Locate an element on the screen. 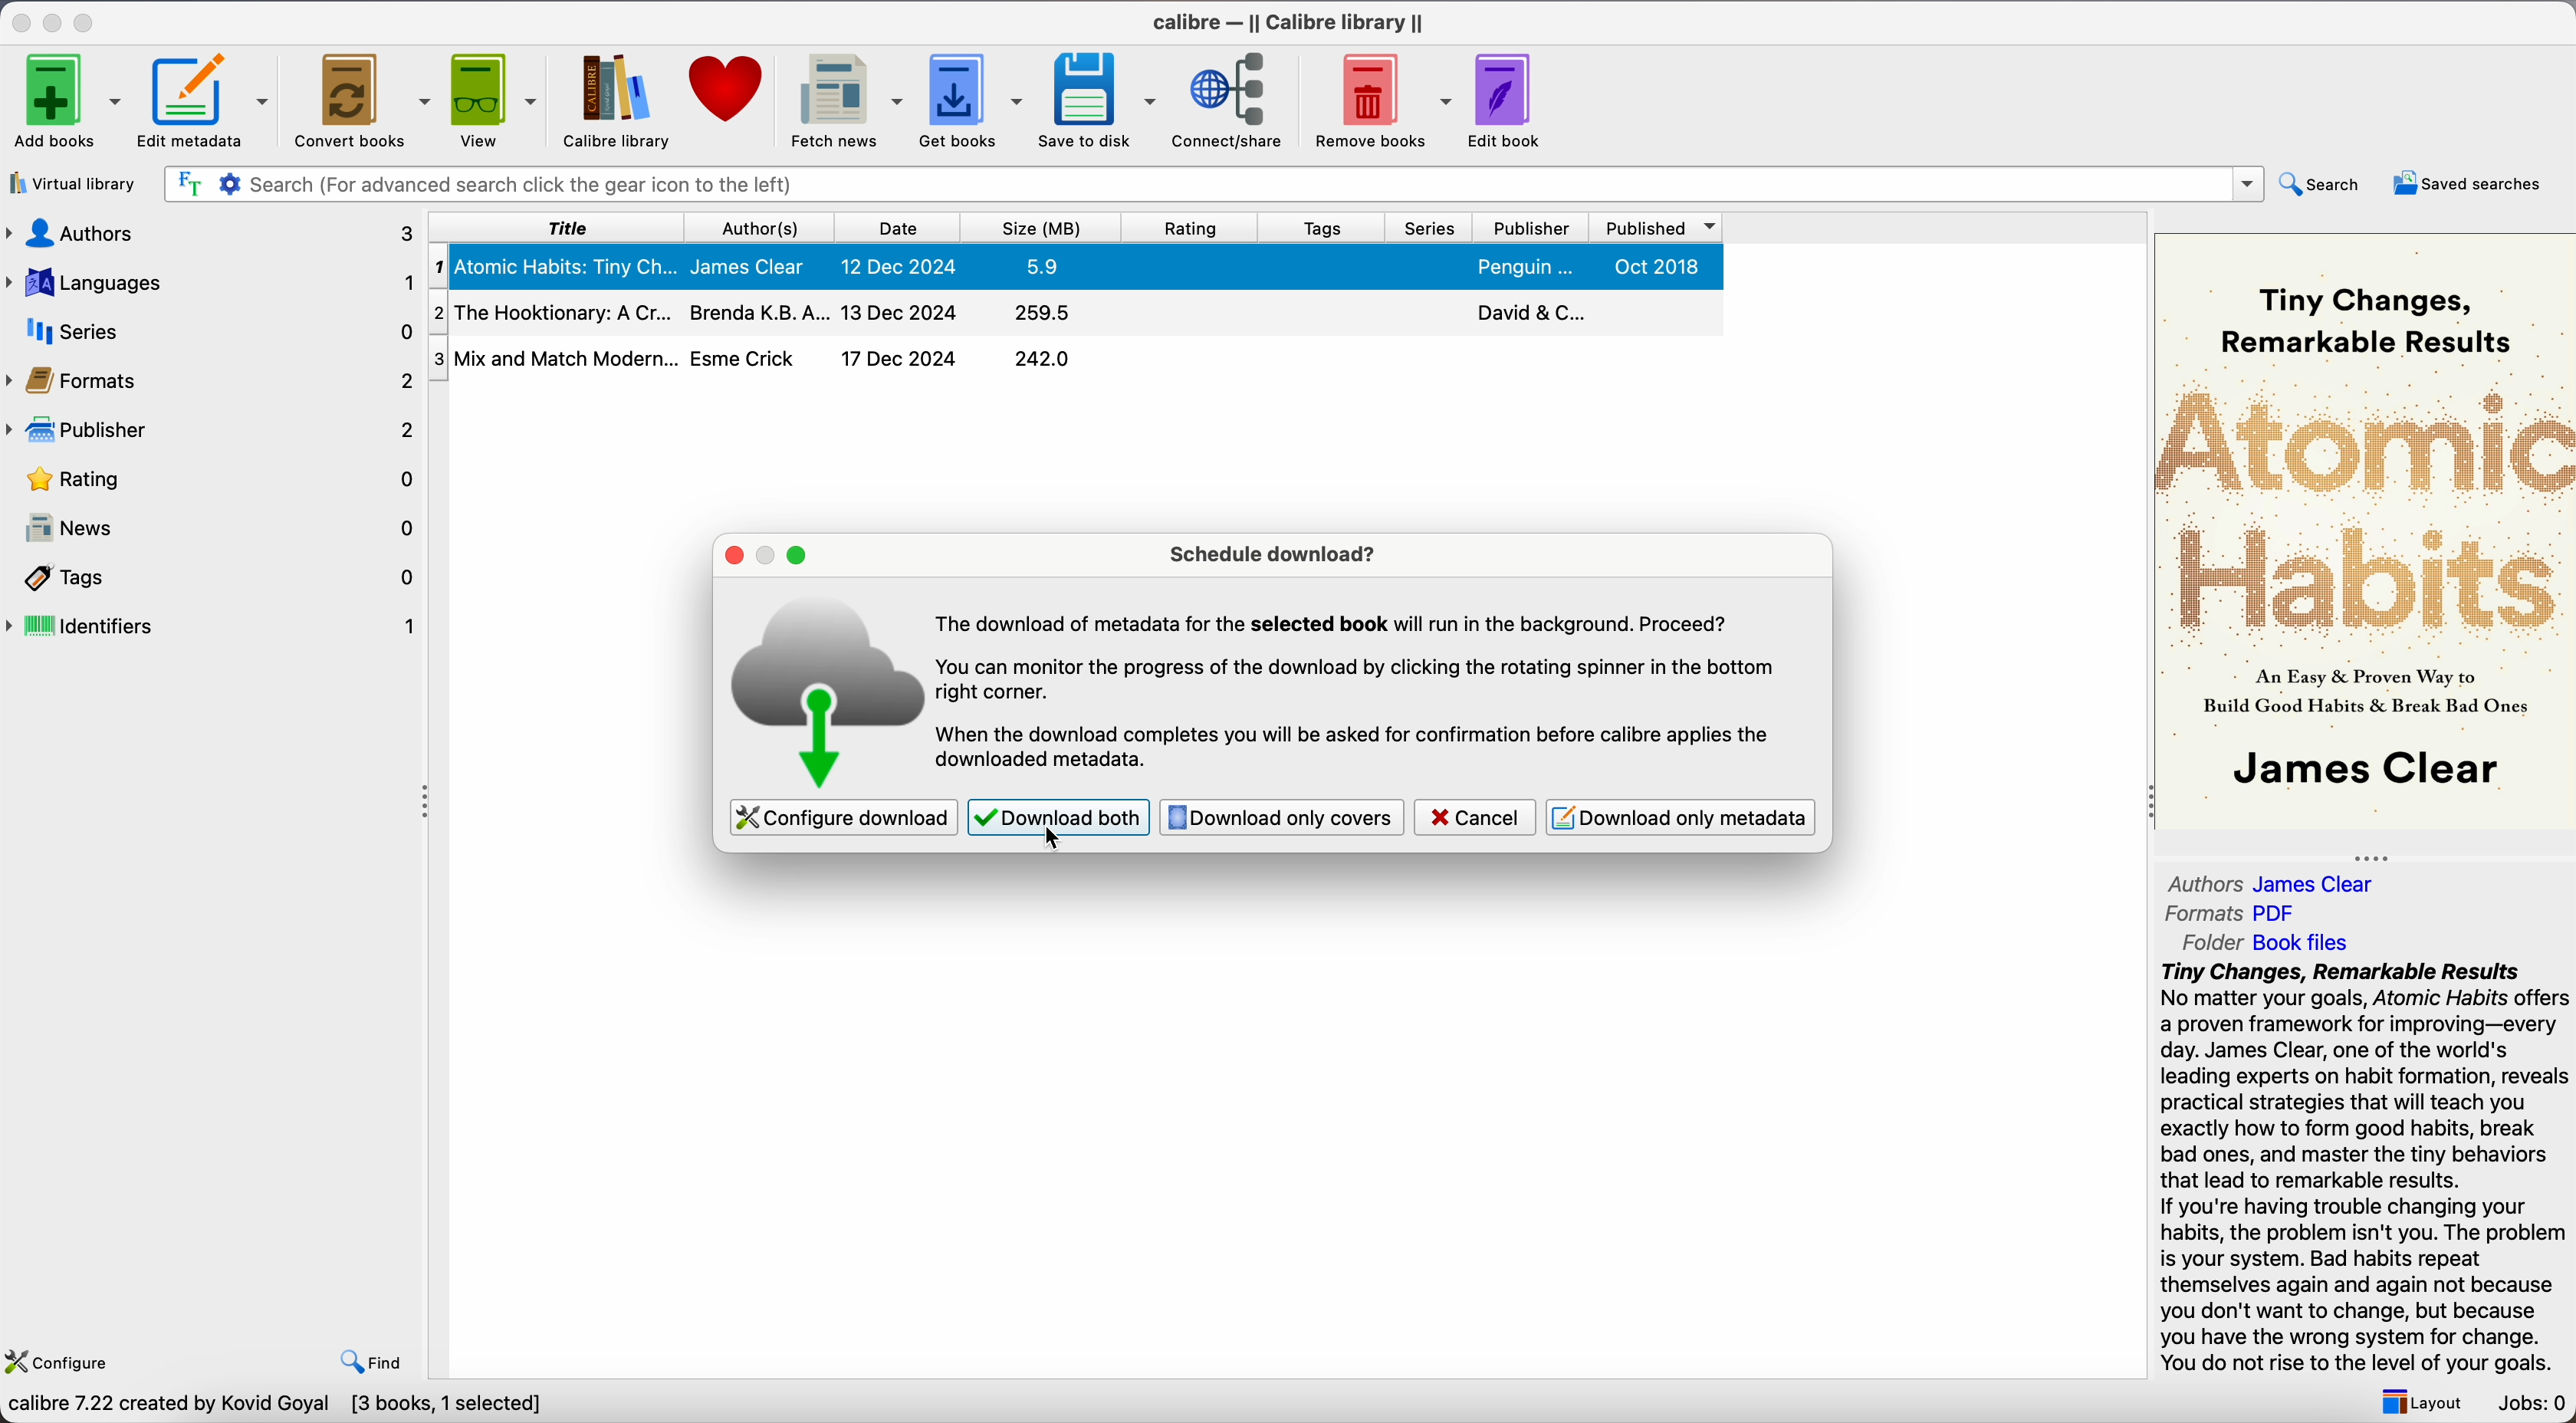 The image size is (2576, 1423). Download both is located at coordinates (1056, 818).